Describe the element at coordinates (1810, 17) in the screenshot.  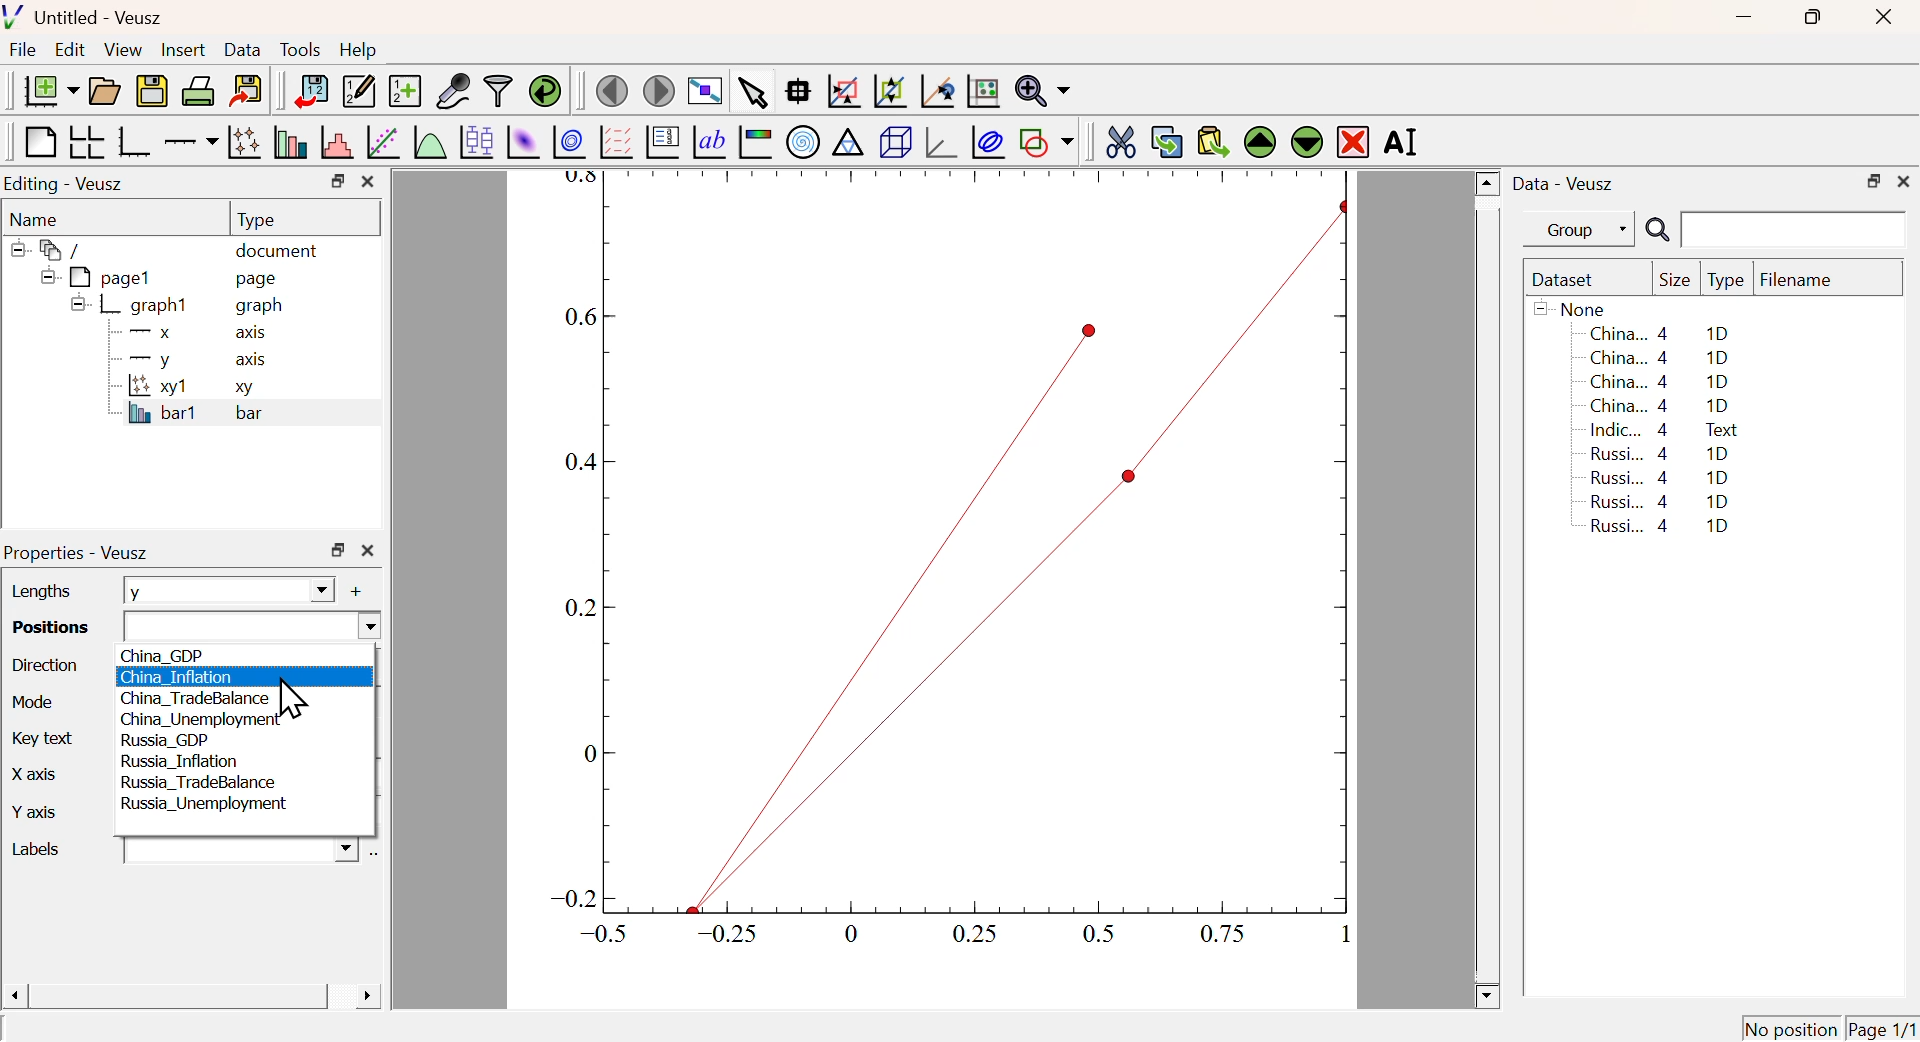
I see `Restore Down` at that location.